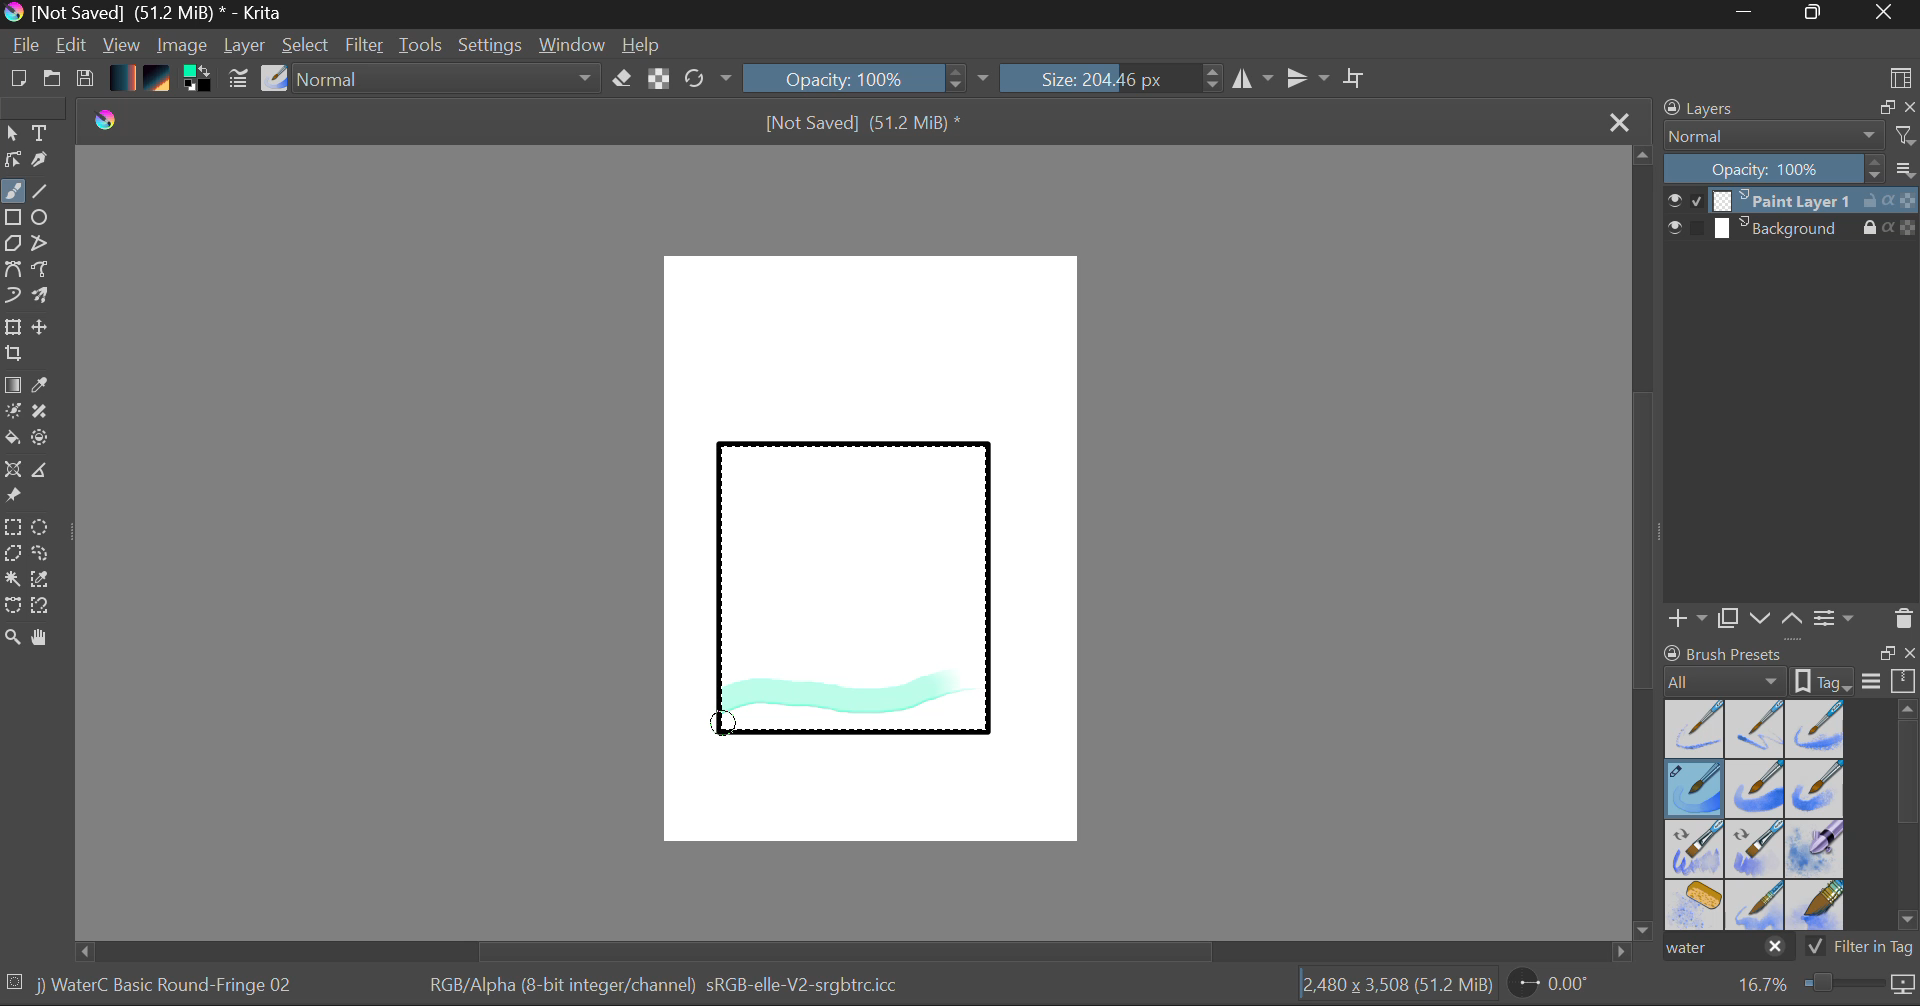 The width and height of the screenshot is (1920, 1006). What do you see at coordinates (1729, 619) in the screenshot?
I see `Copy Layer` at bounding box center [1729, 619].